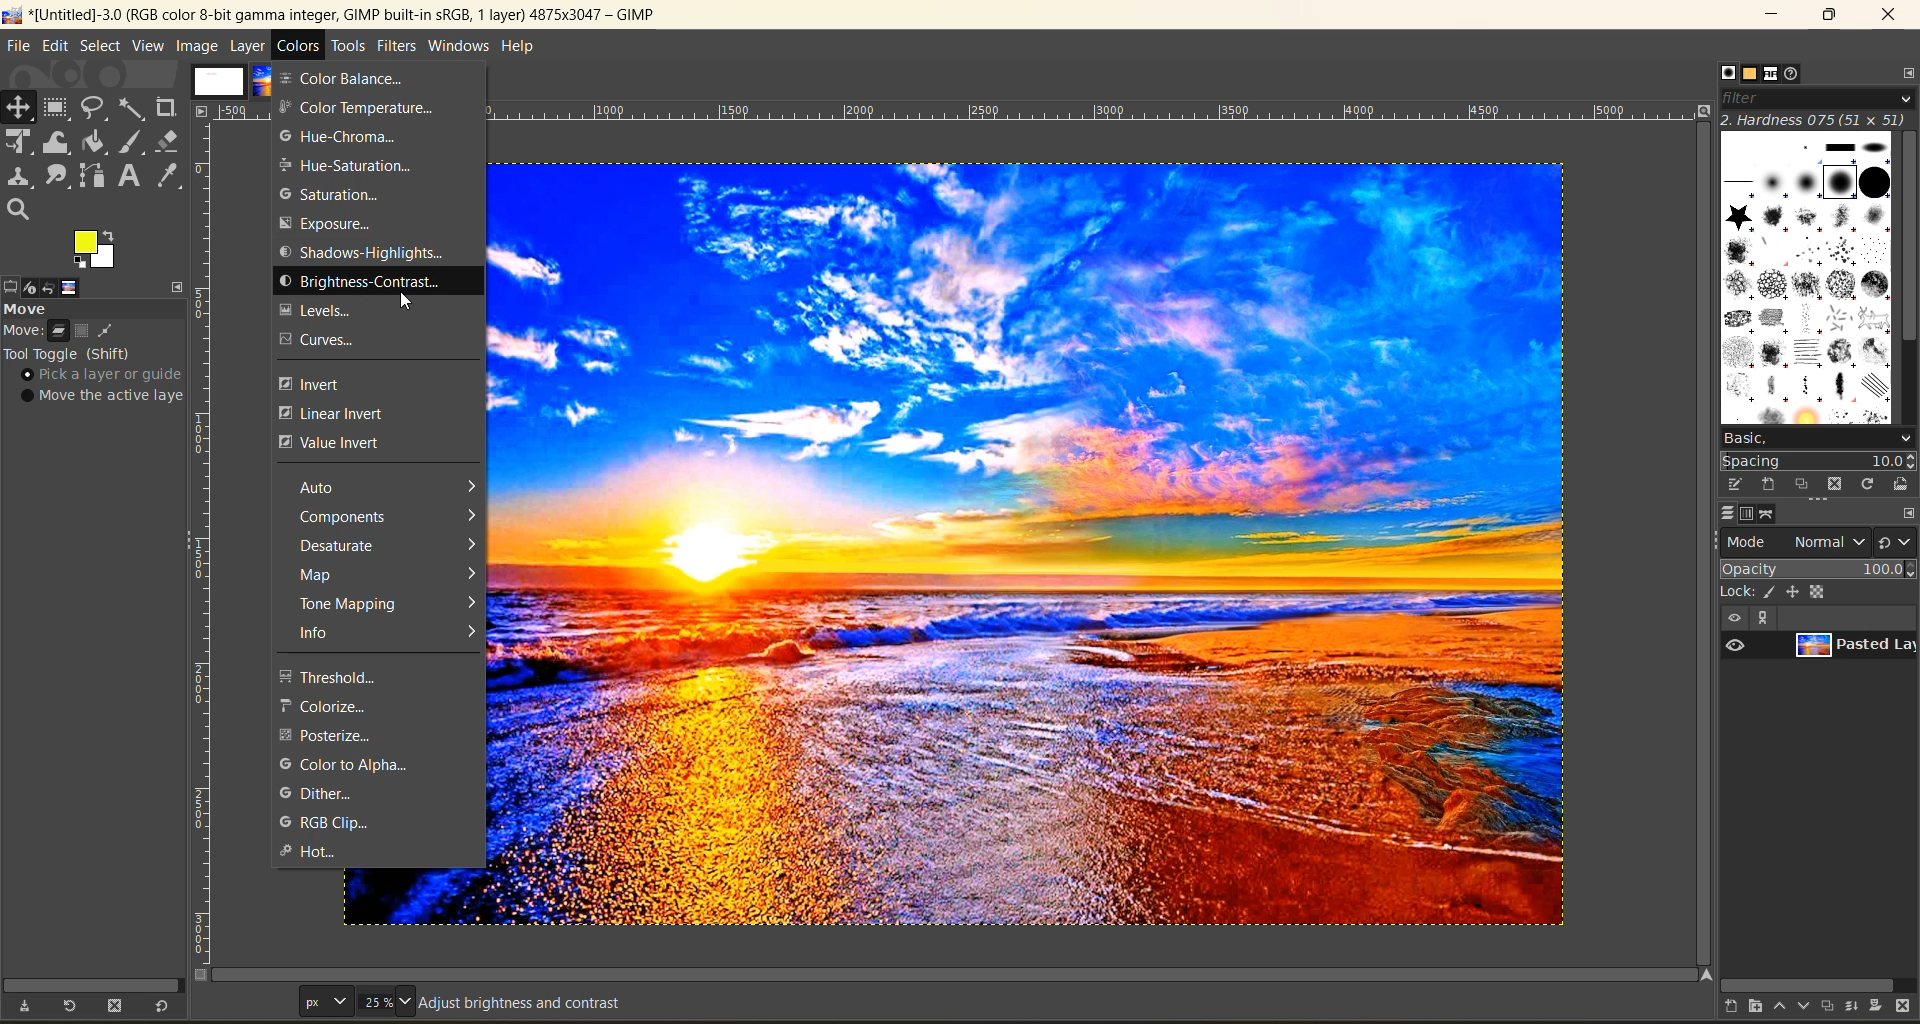 This screenshot has height=1024, width=1920. What do you see at coordinates (460, 47) in the screenshot?
I see `windows` at bounding box center [460, 47].